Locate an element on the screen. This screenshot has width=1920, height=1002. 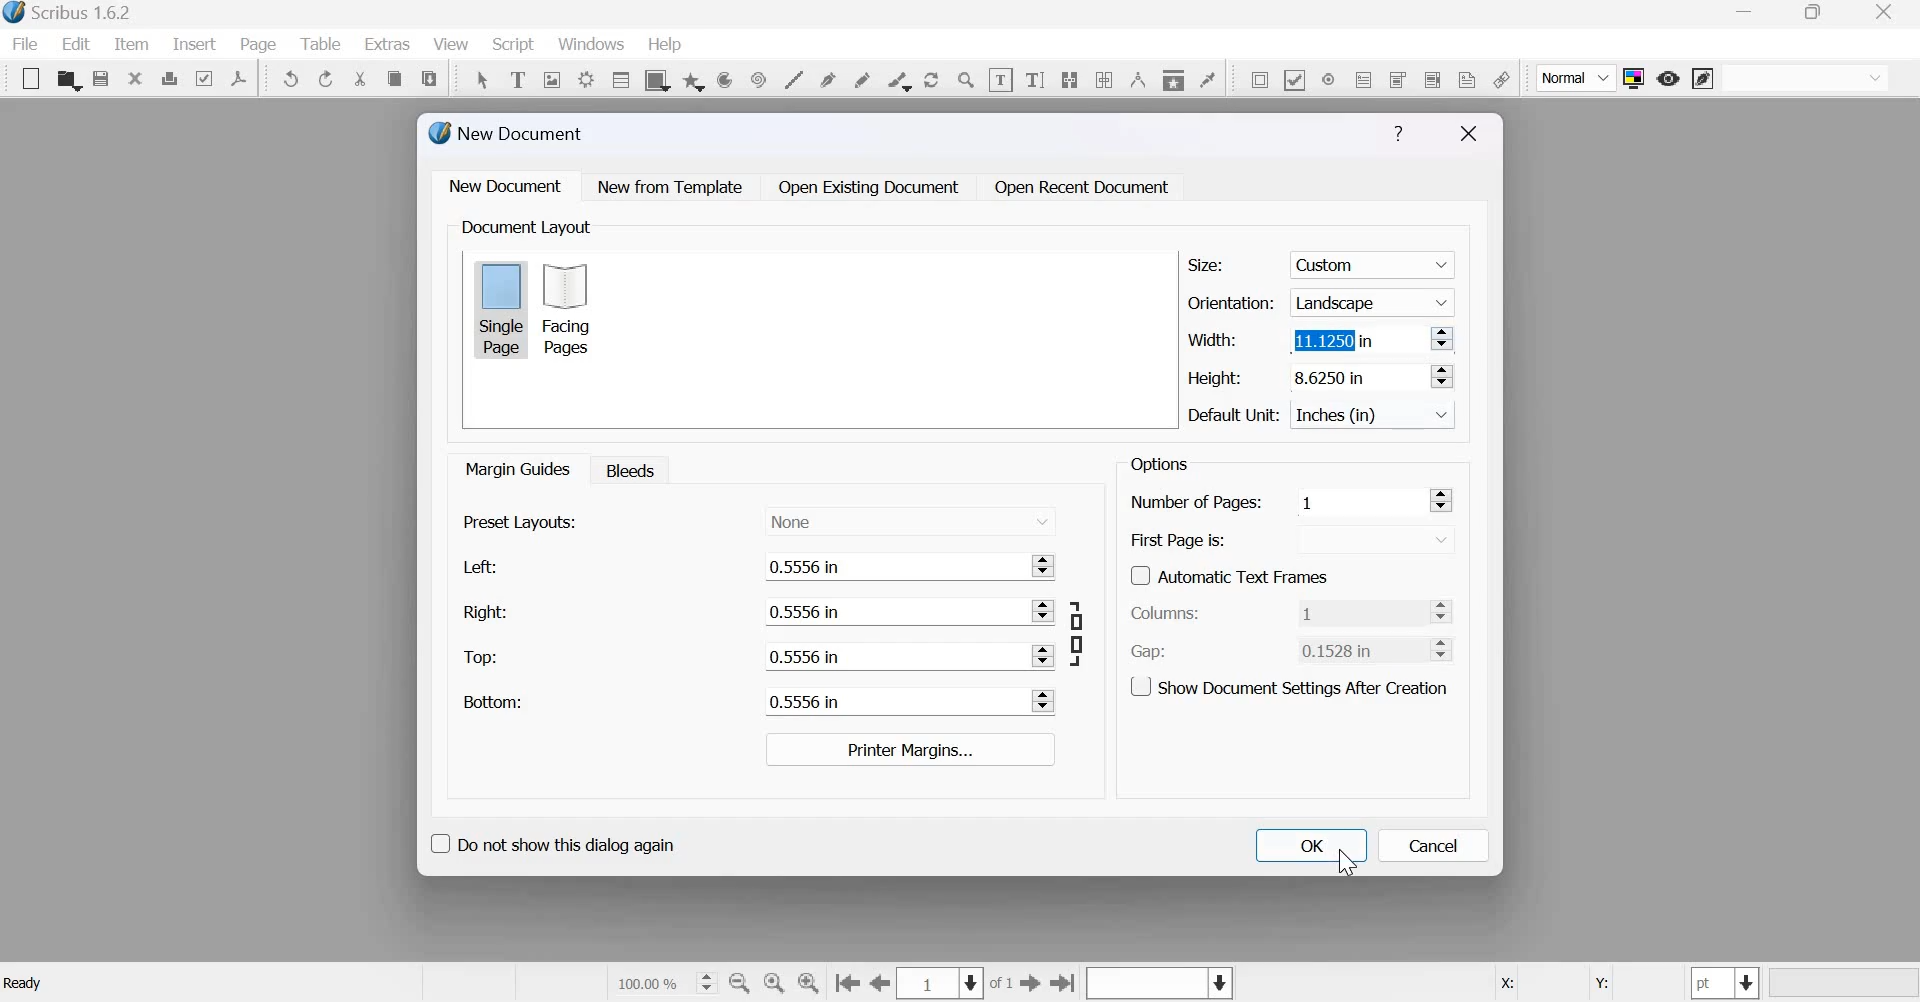
Size:  is located at coordinates (1206, 265).